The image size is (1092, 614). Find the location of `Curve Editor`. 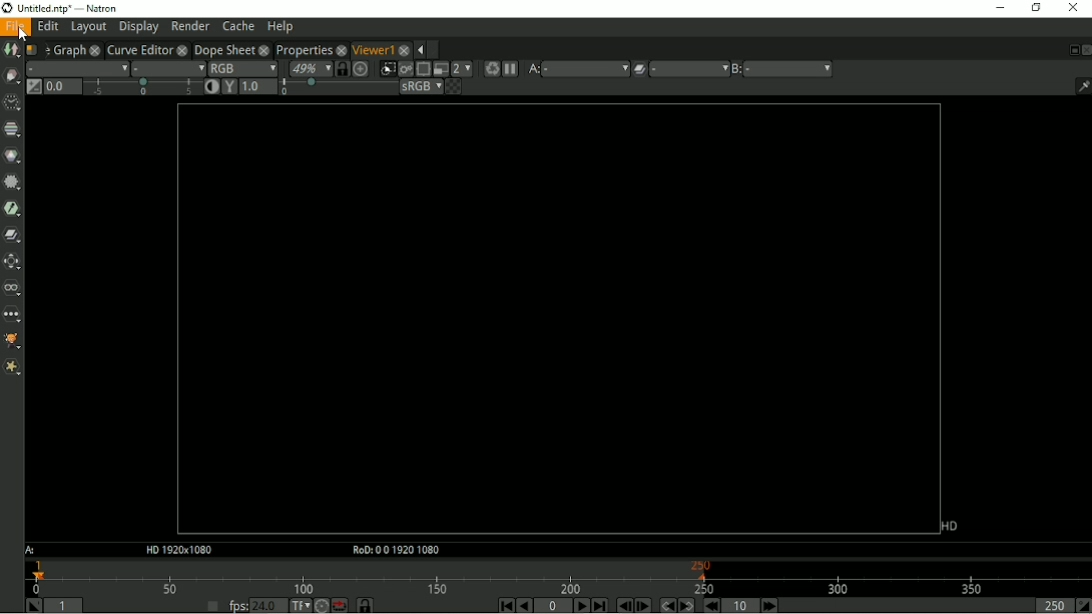

Curve Editor is located at coordinates (138, 48).